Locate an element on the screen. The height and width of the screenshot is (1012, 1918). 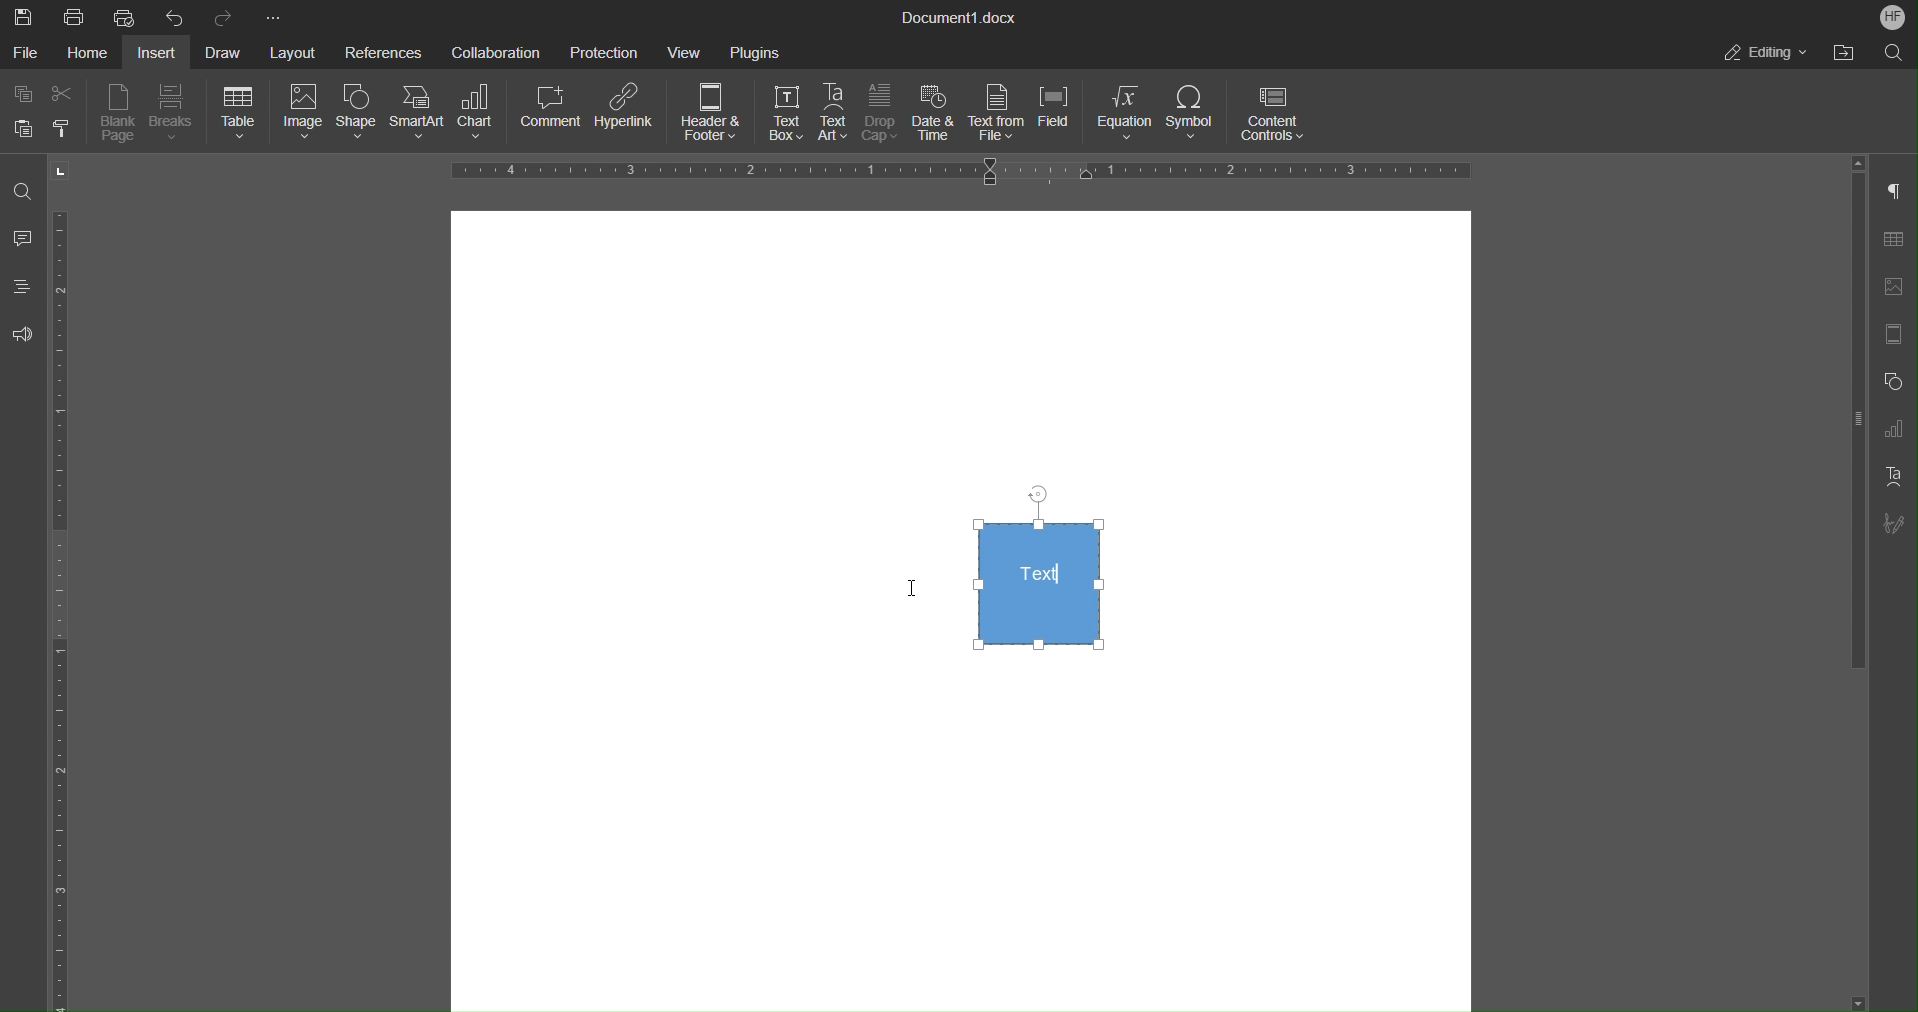
Text Box is located at coordinates (779, 115).